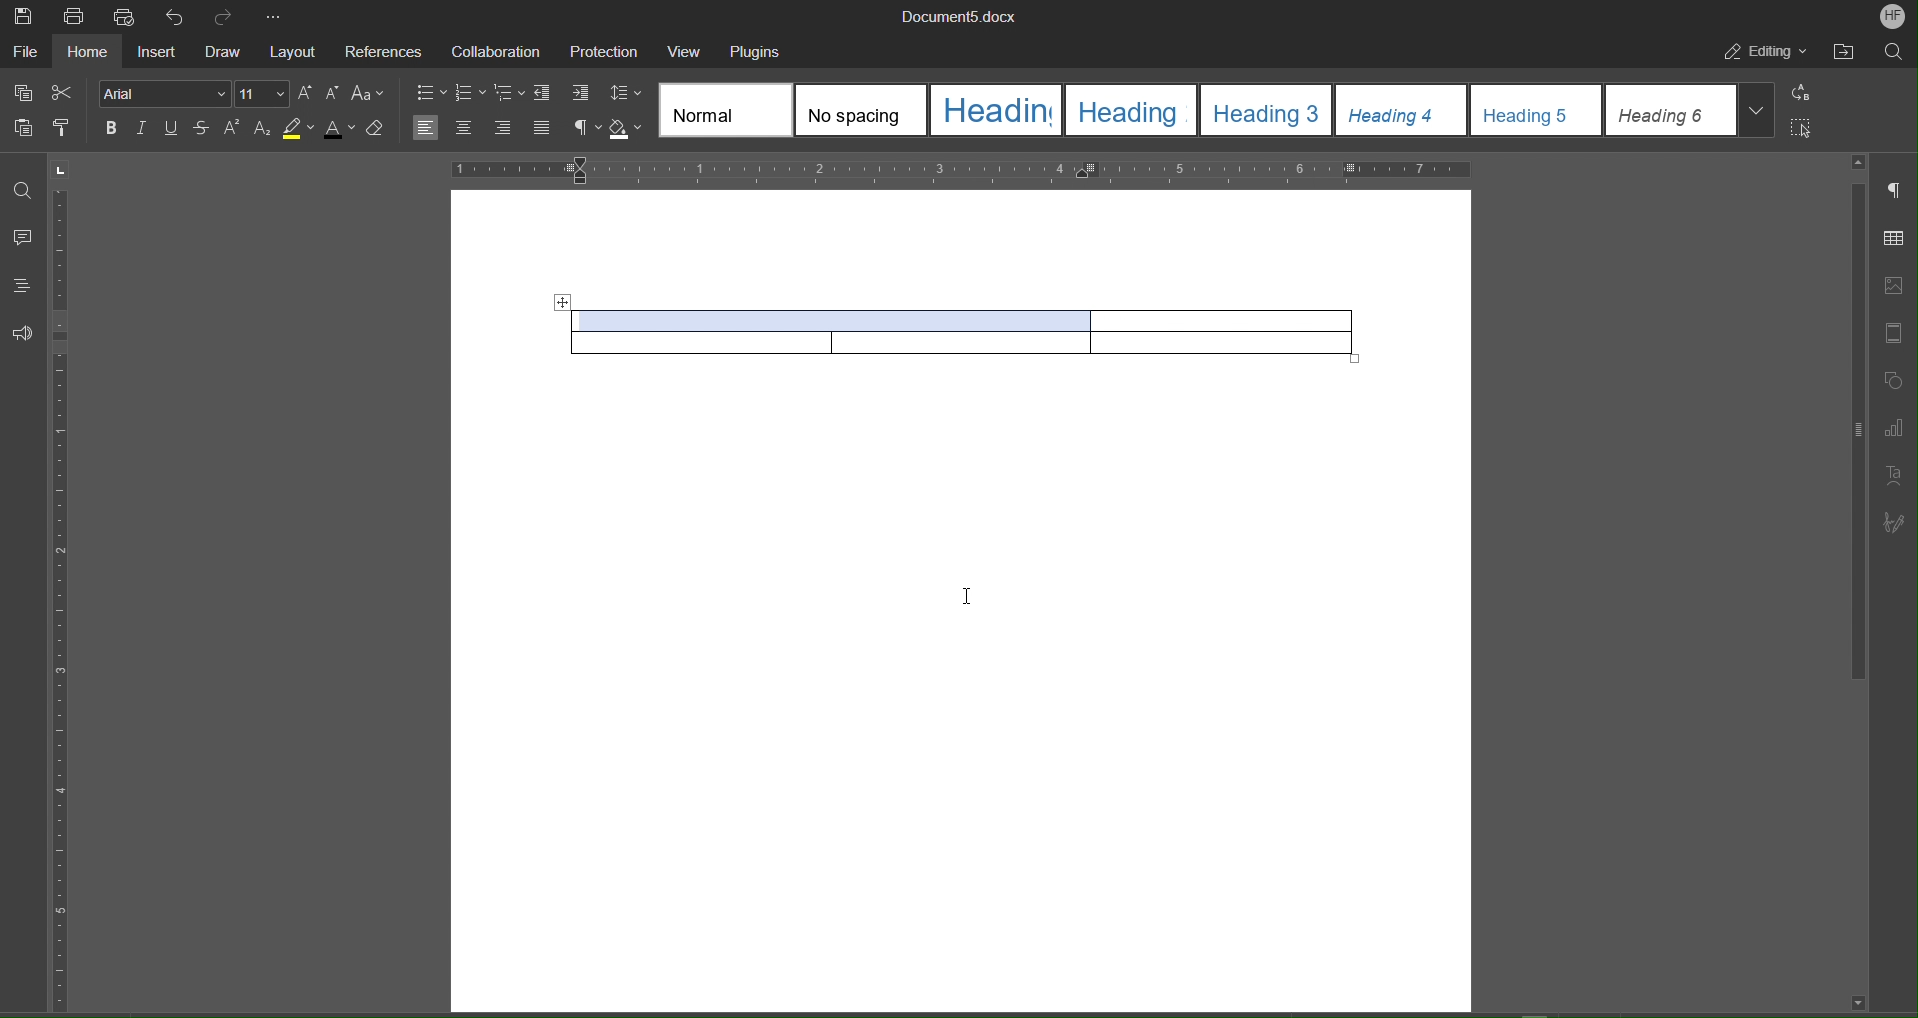 The image size is (1918, 1018). Describe the element at coordinates (1767, 54) in the screenshot. I see `Editing` at that location.